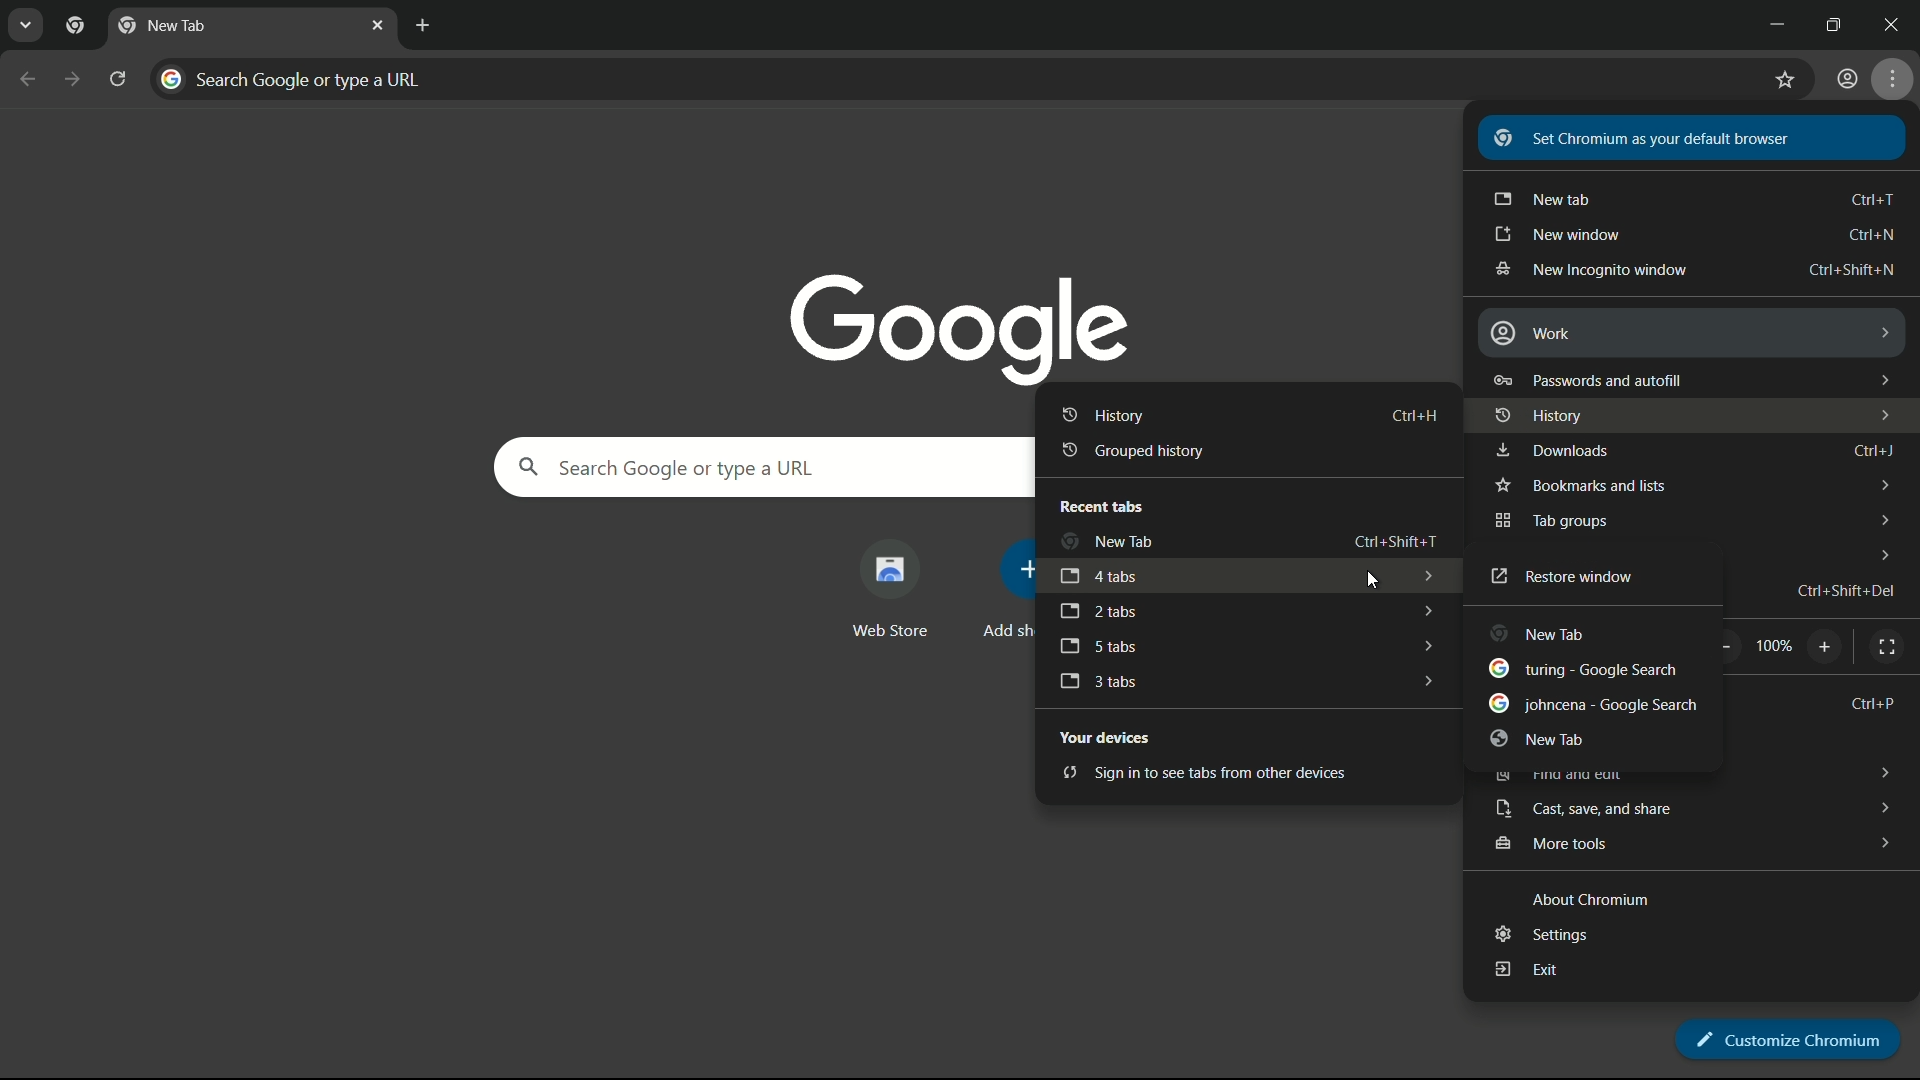  Describe the element at coordinates (70, 79) in the screenshot. I see `forward` at that location.